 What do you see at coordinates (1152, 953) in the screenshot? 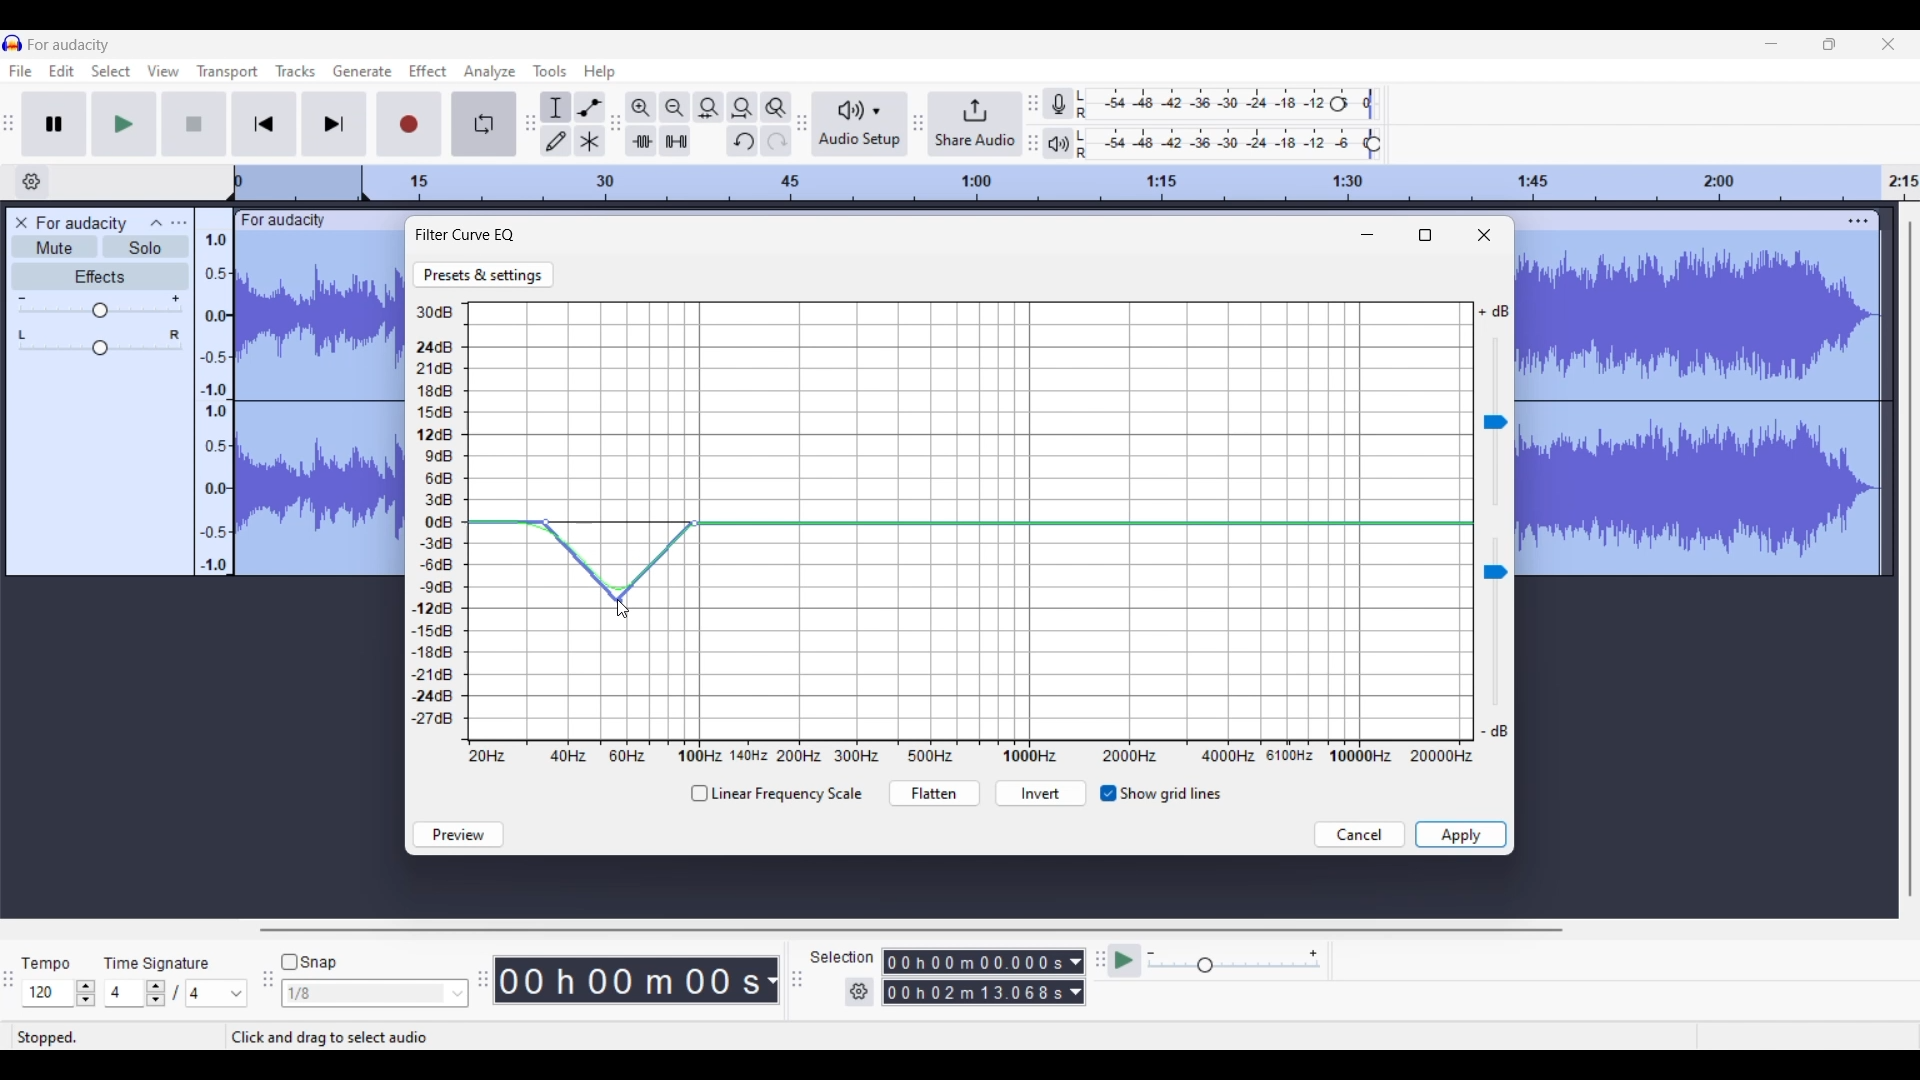
I see `Min. playback speed` at bounding box center [1152, 953].